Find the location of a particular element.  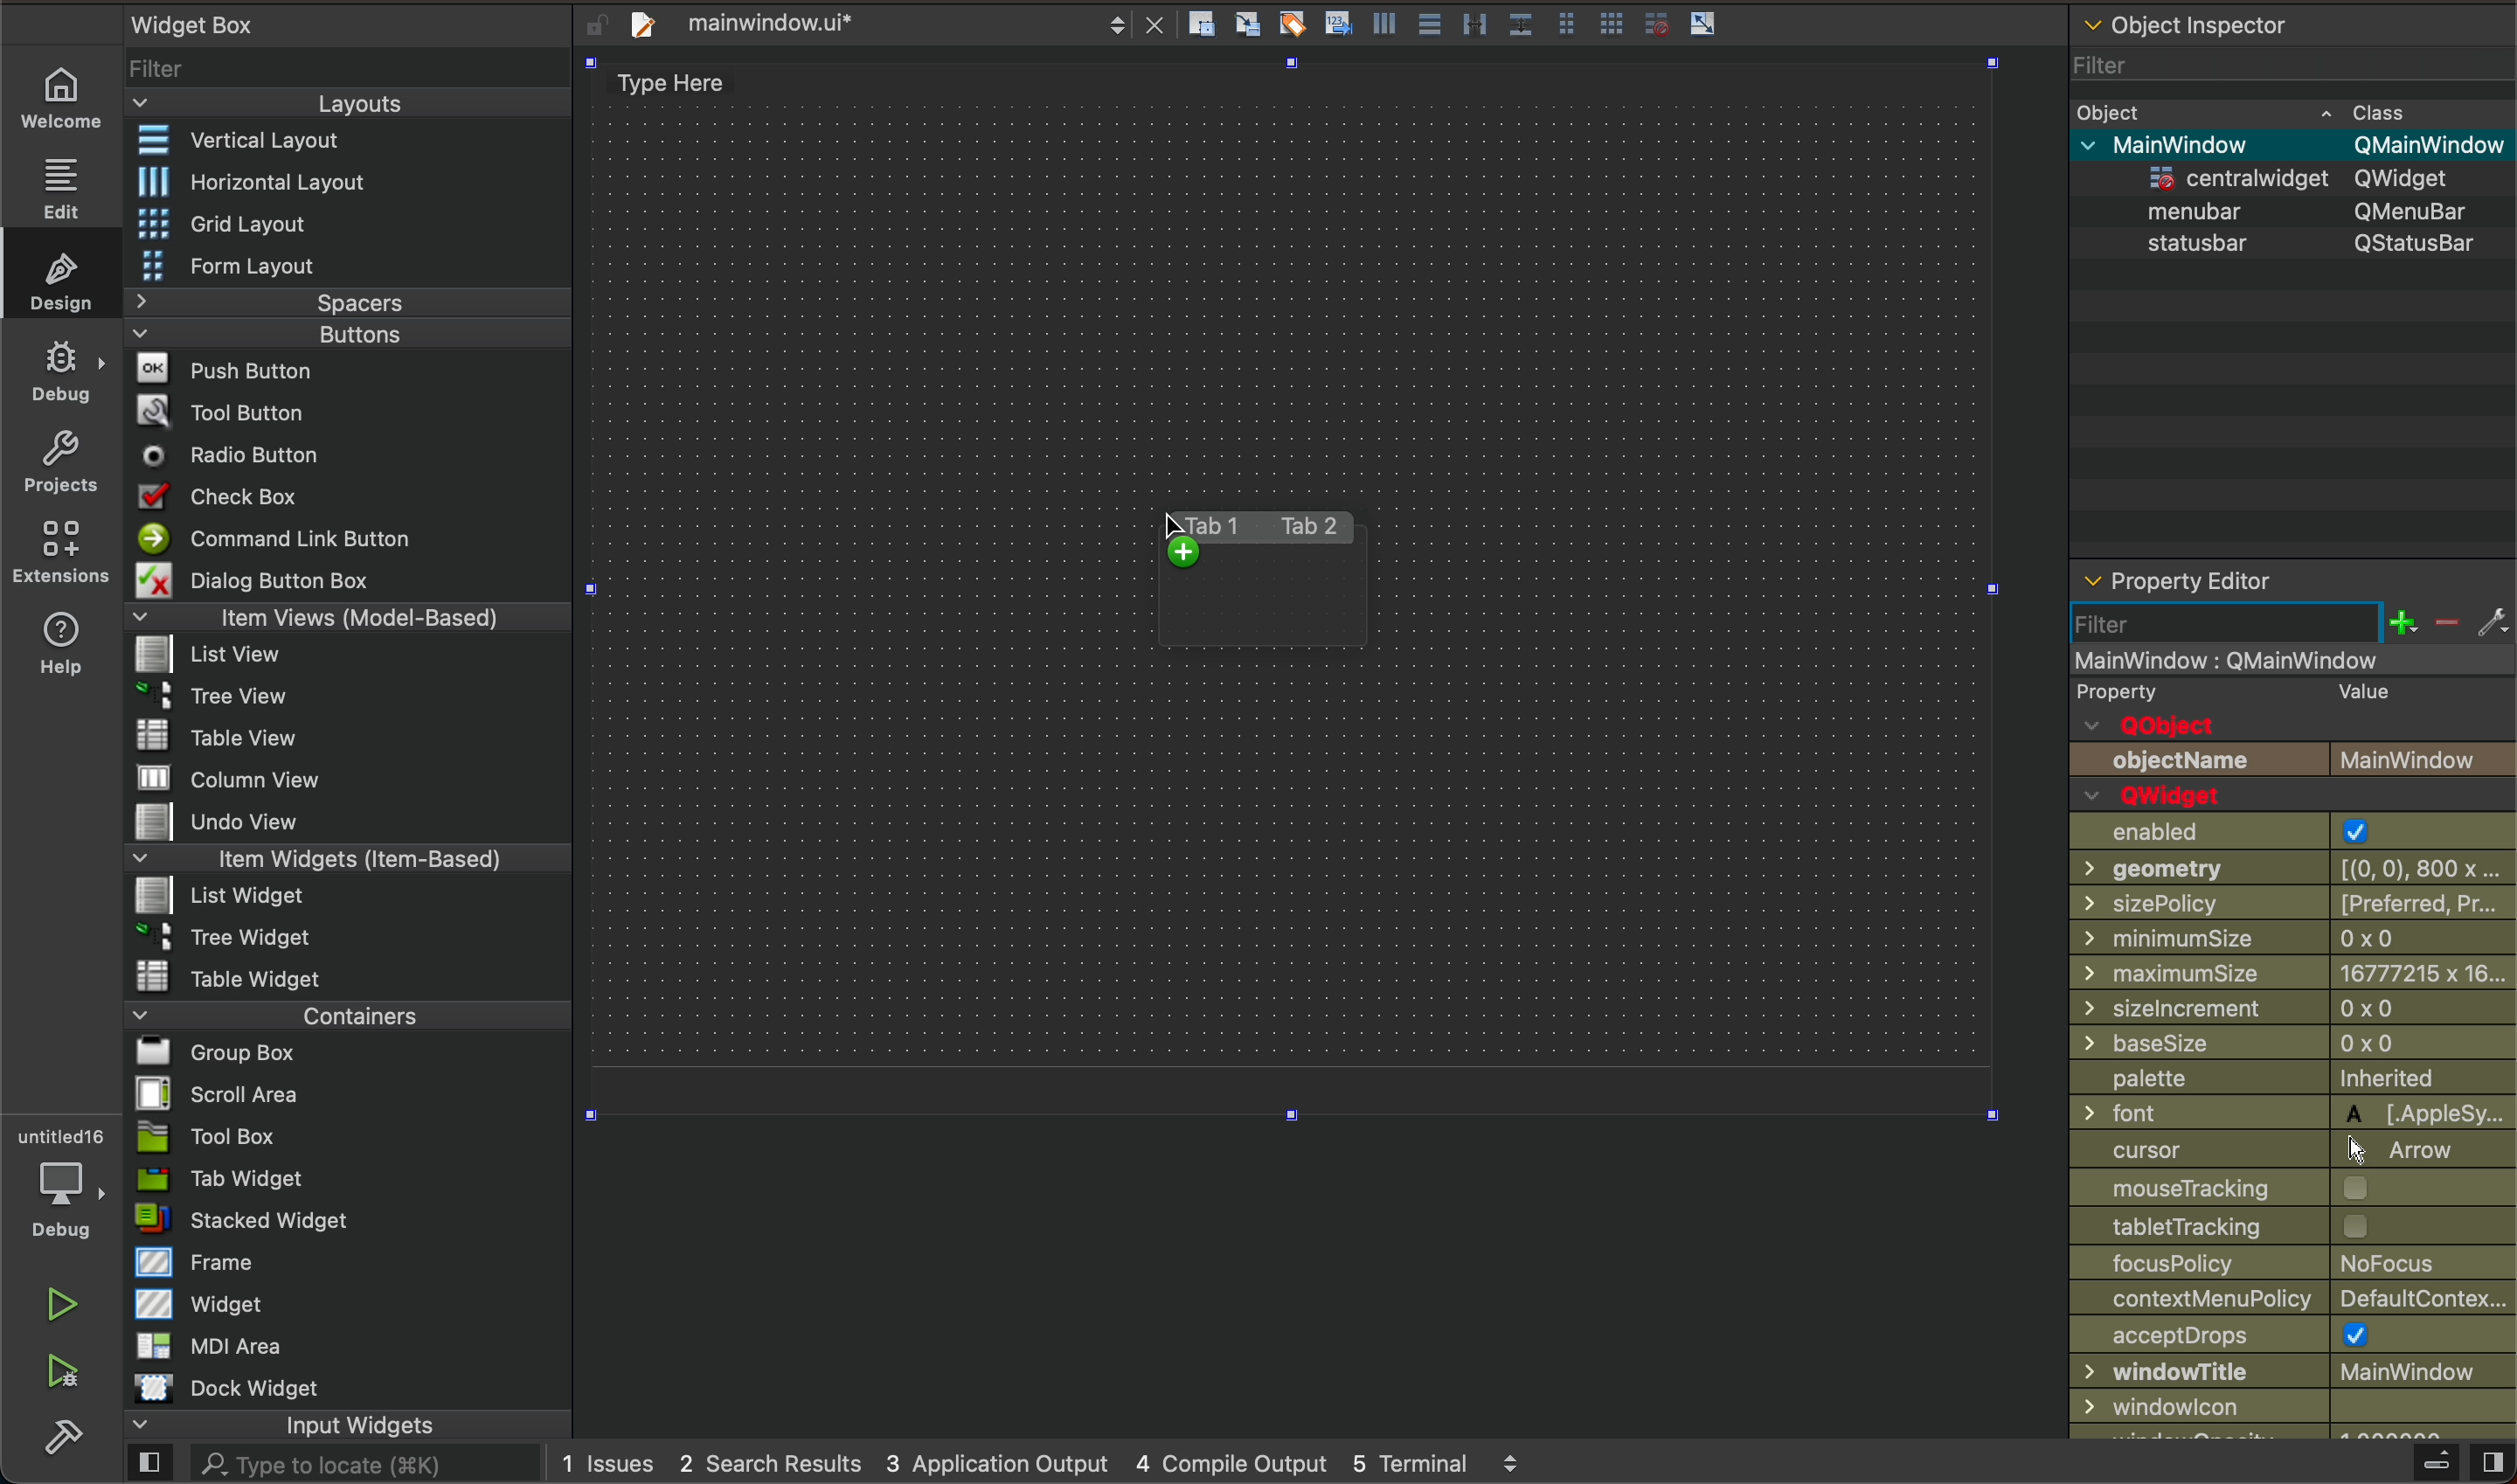

object inspector is located at coordinates (2293, 29).